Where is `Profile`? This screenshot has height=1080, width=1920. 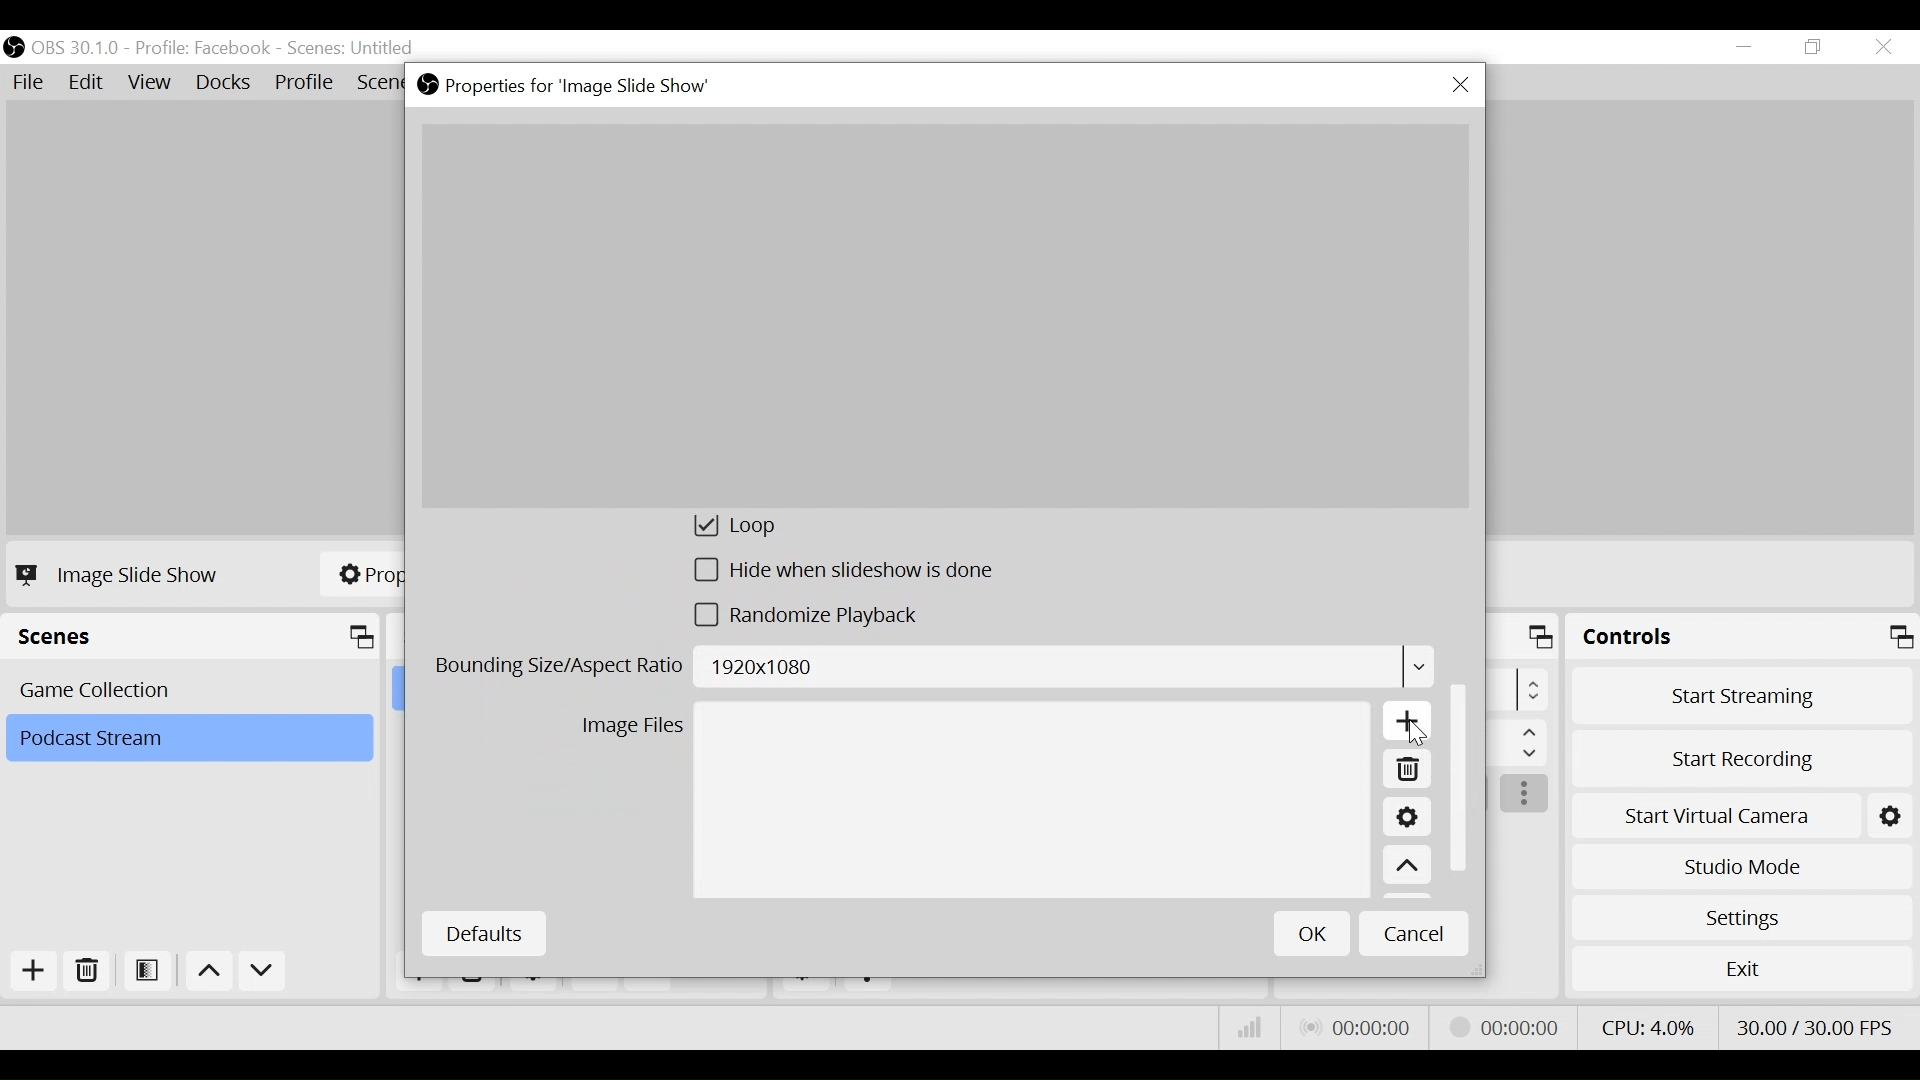
Profile is located at coordinates (305, 84).